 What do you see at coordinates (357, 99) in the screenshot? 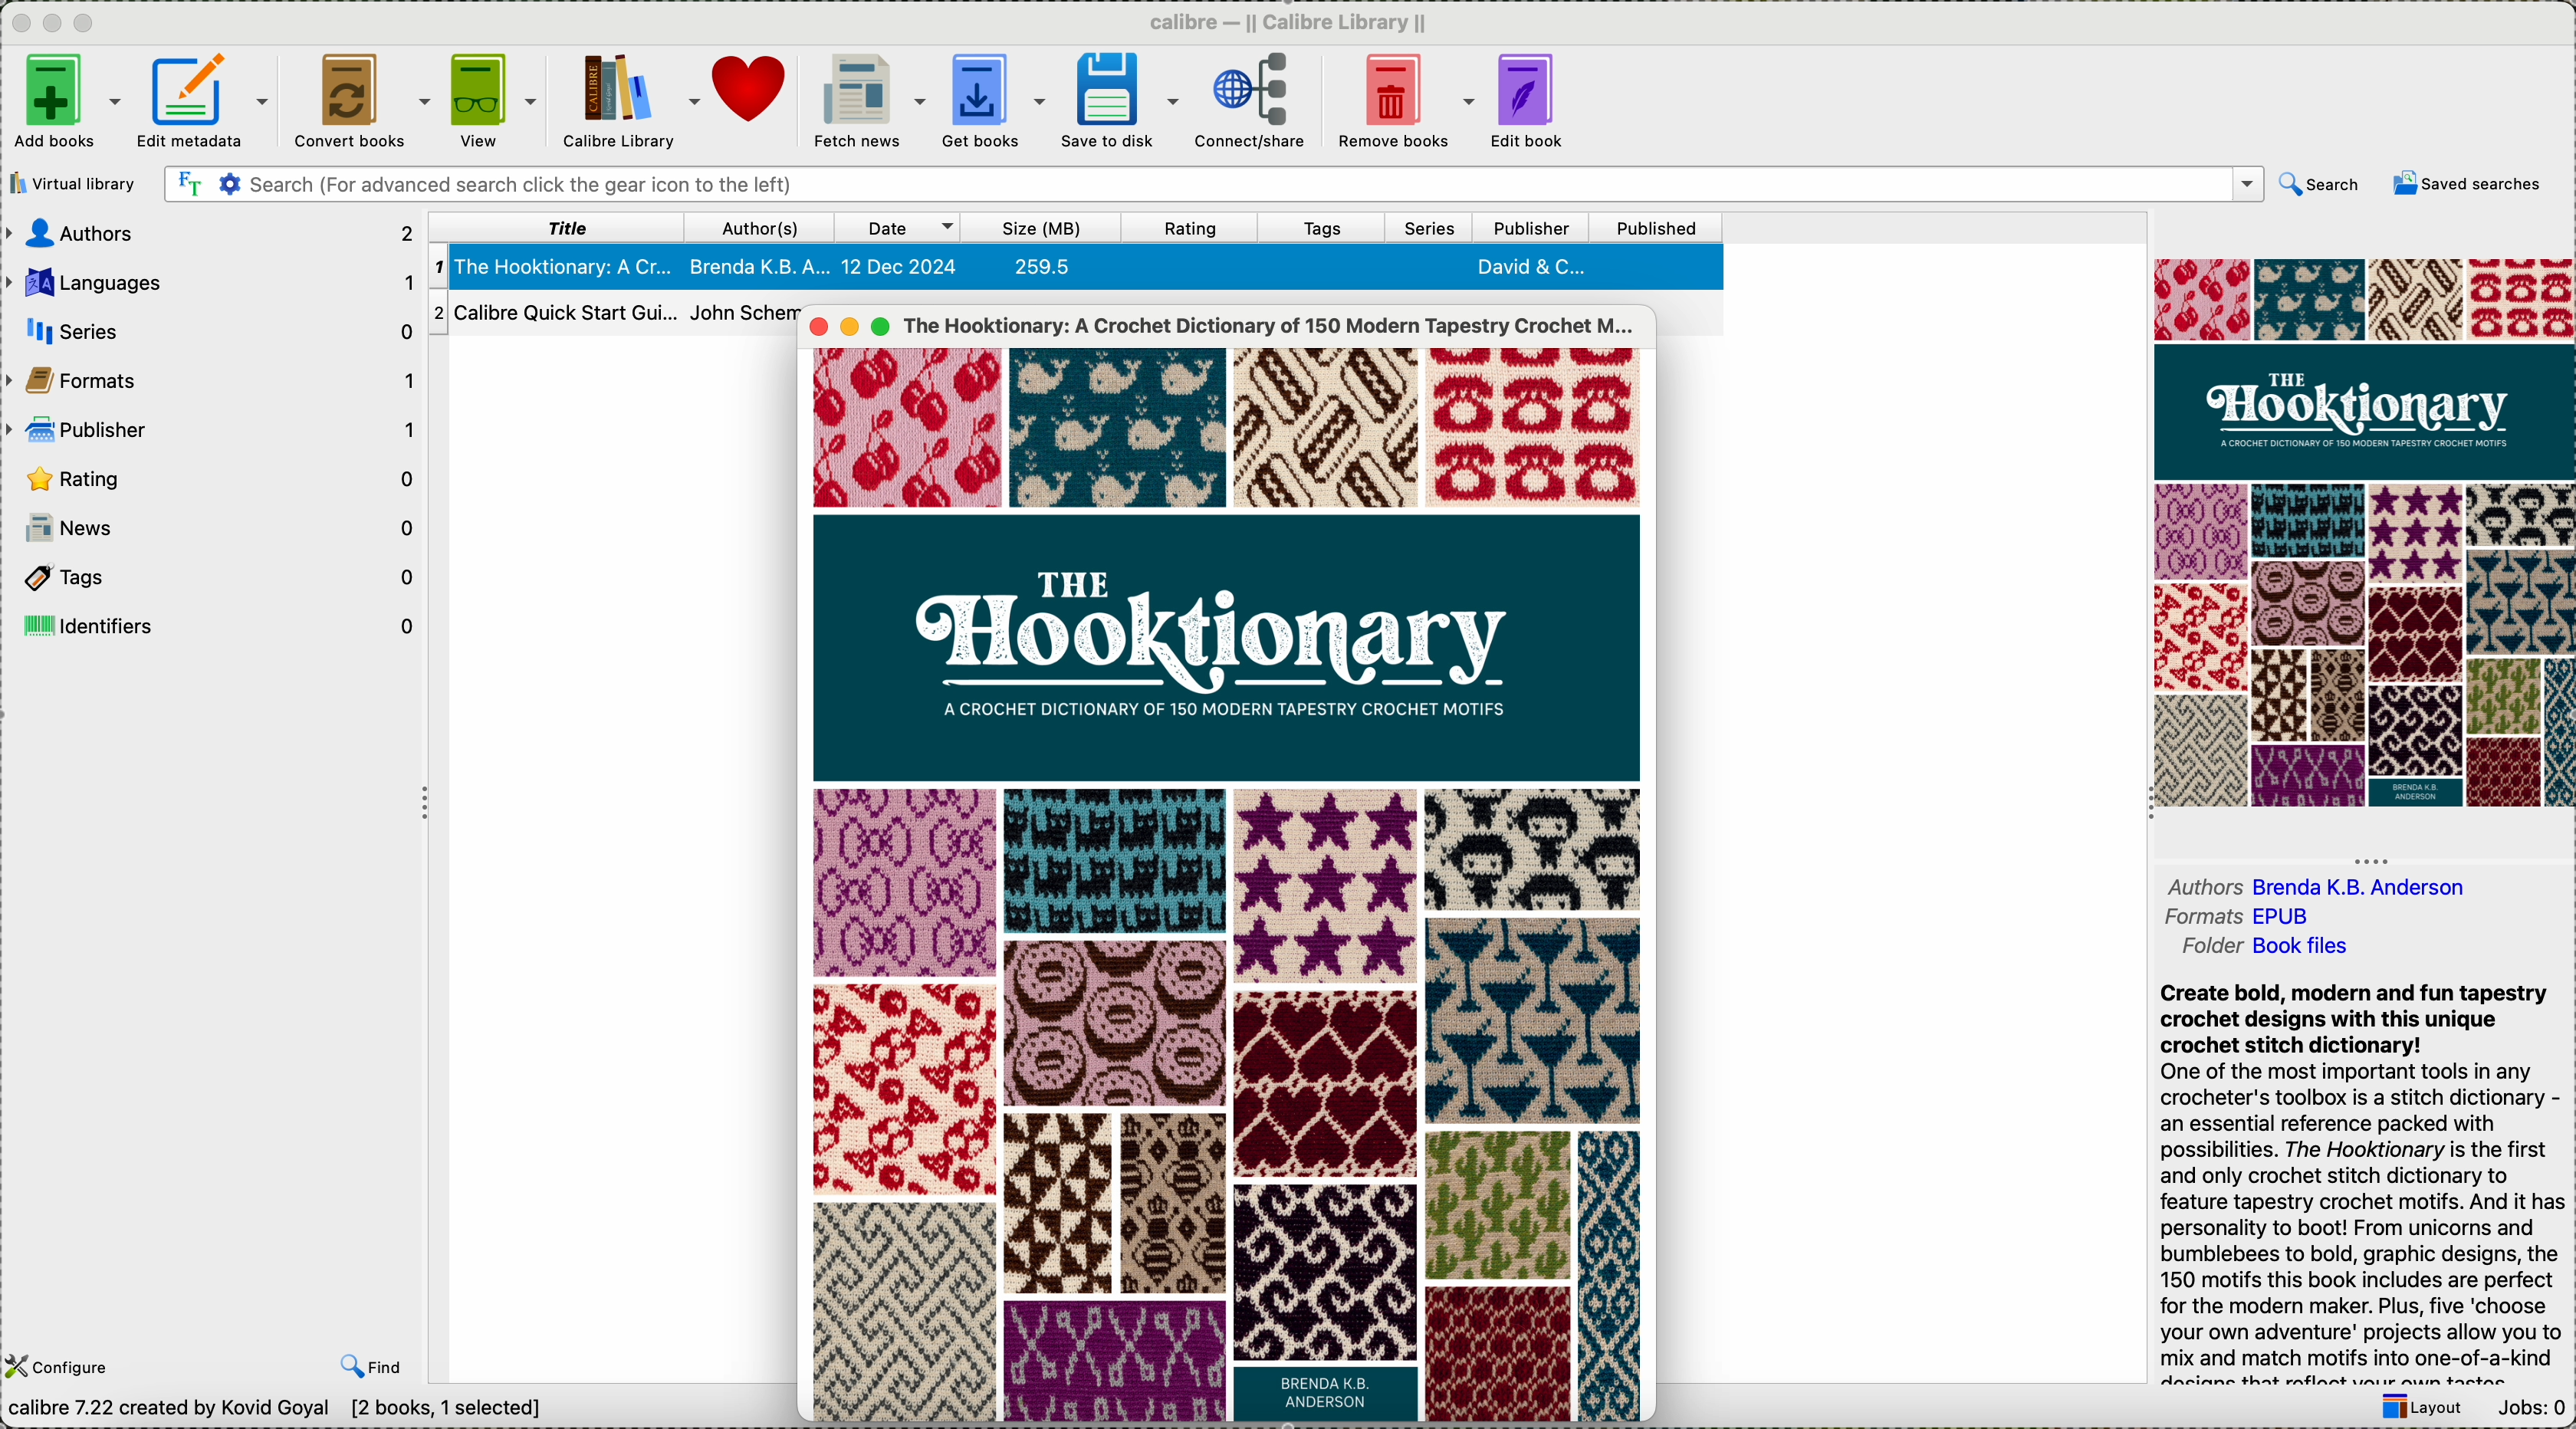
I see `convert books` at bounding box center [357, 99].